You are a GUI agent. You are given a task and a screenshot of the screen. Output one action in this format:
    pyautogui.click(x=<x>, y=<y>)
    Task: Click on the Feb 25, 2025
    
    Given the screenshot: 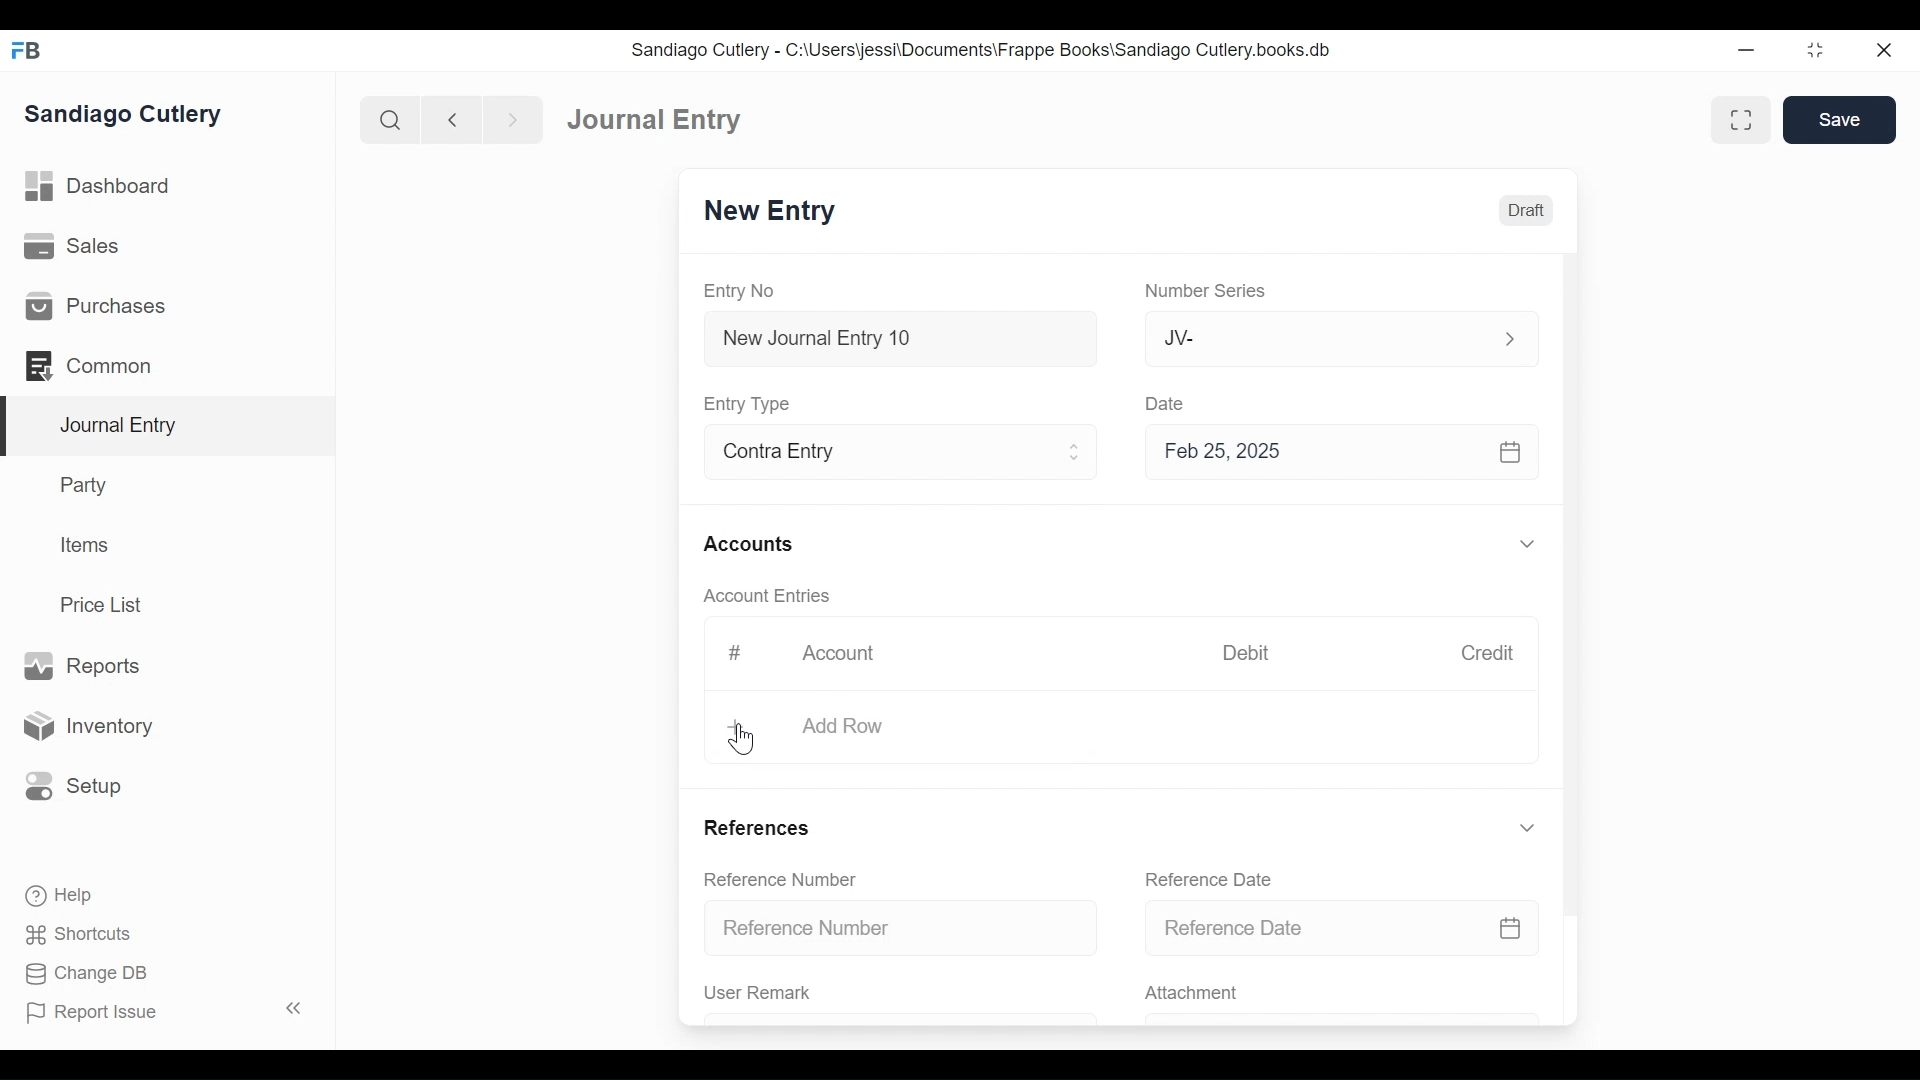 What is the action you would take?
    pyautogui.click(x=1344, y=456)
    